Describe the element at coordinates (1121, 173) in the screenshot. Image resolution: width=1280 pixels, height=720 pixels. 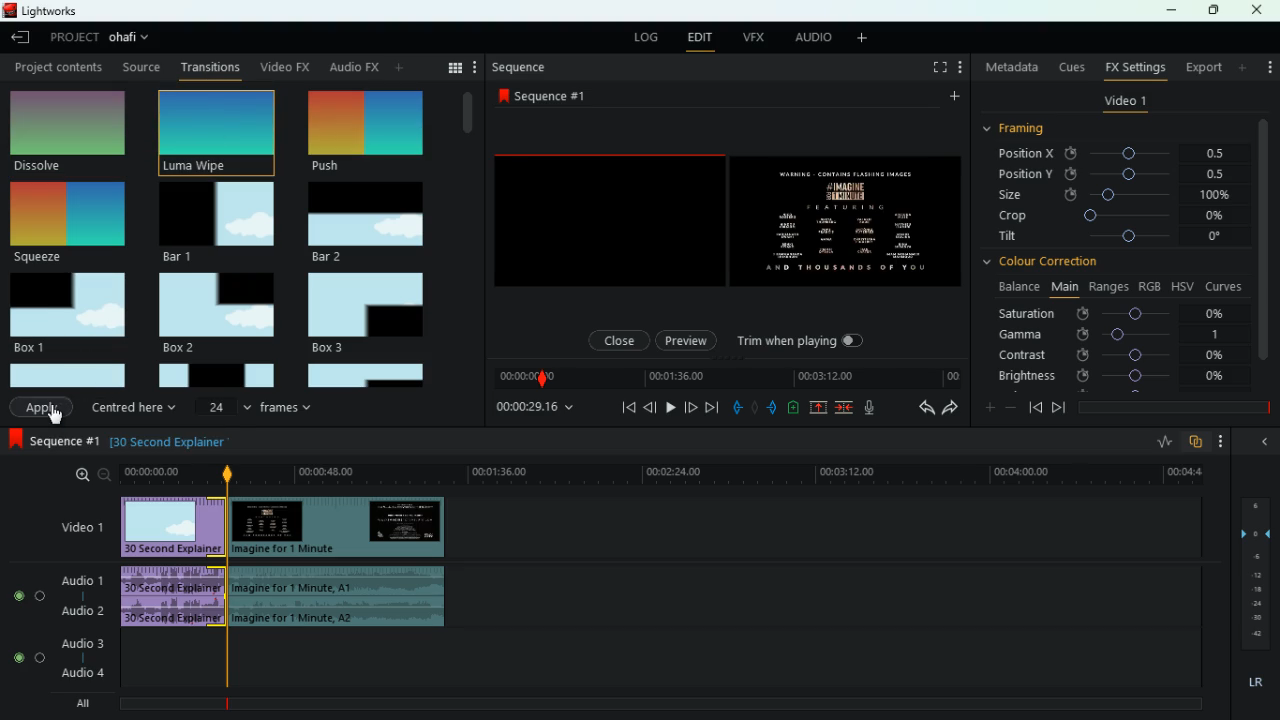
I see `position y` at that location.